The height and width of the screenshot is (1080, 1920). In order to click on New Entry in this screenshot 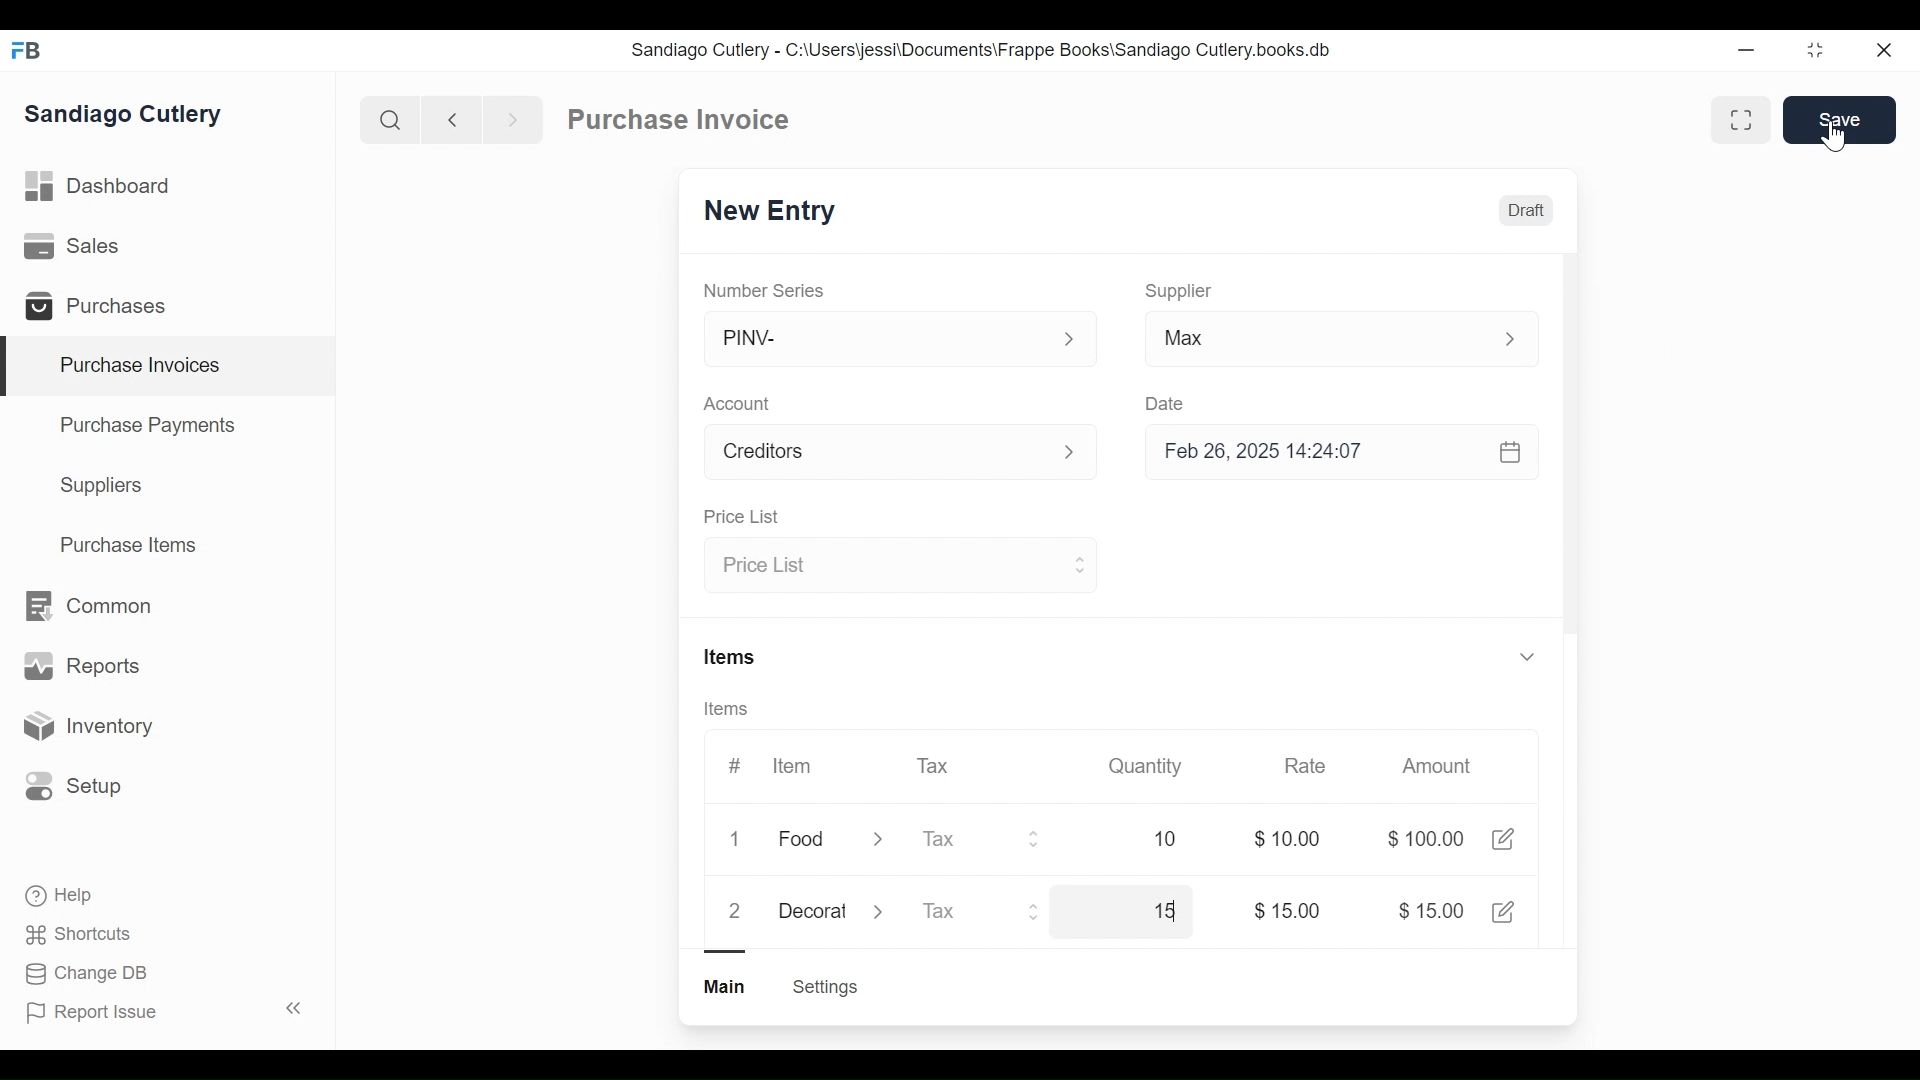, I will do `click(775, 212)`.